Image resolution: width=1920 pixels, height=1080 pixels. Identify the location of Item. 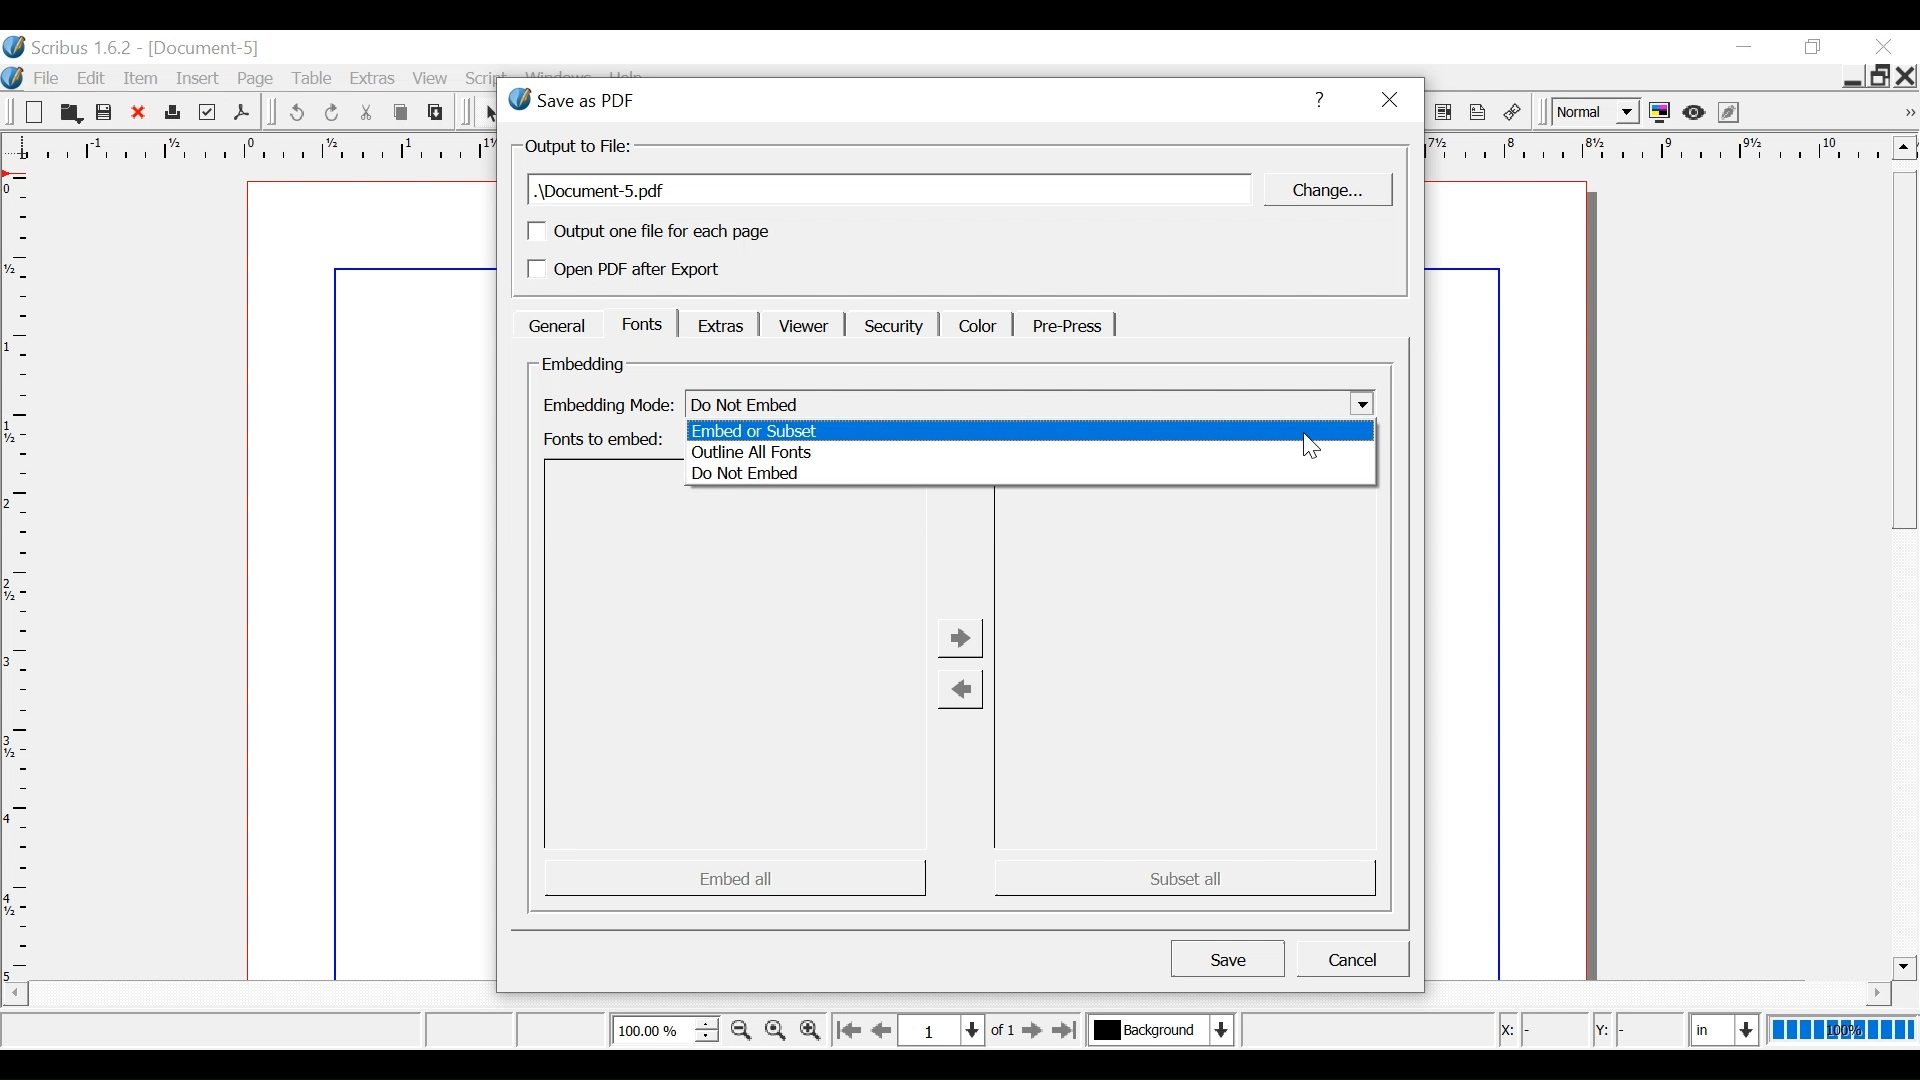
(143, 78).